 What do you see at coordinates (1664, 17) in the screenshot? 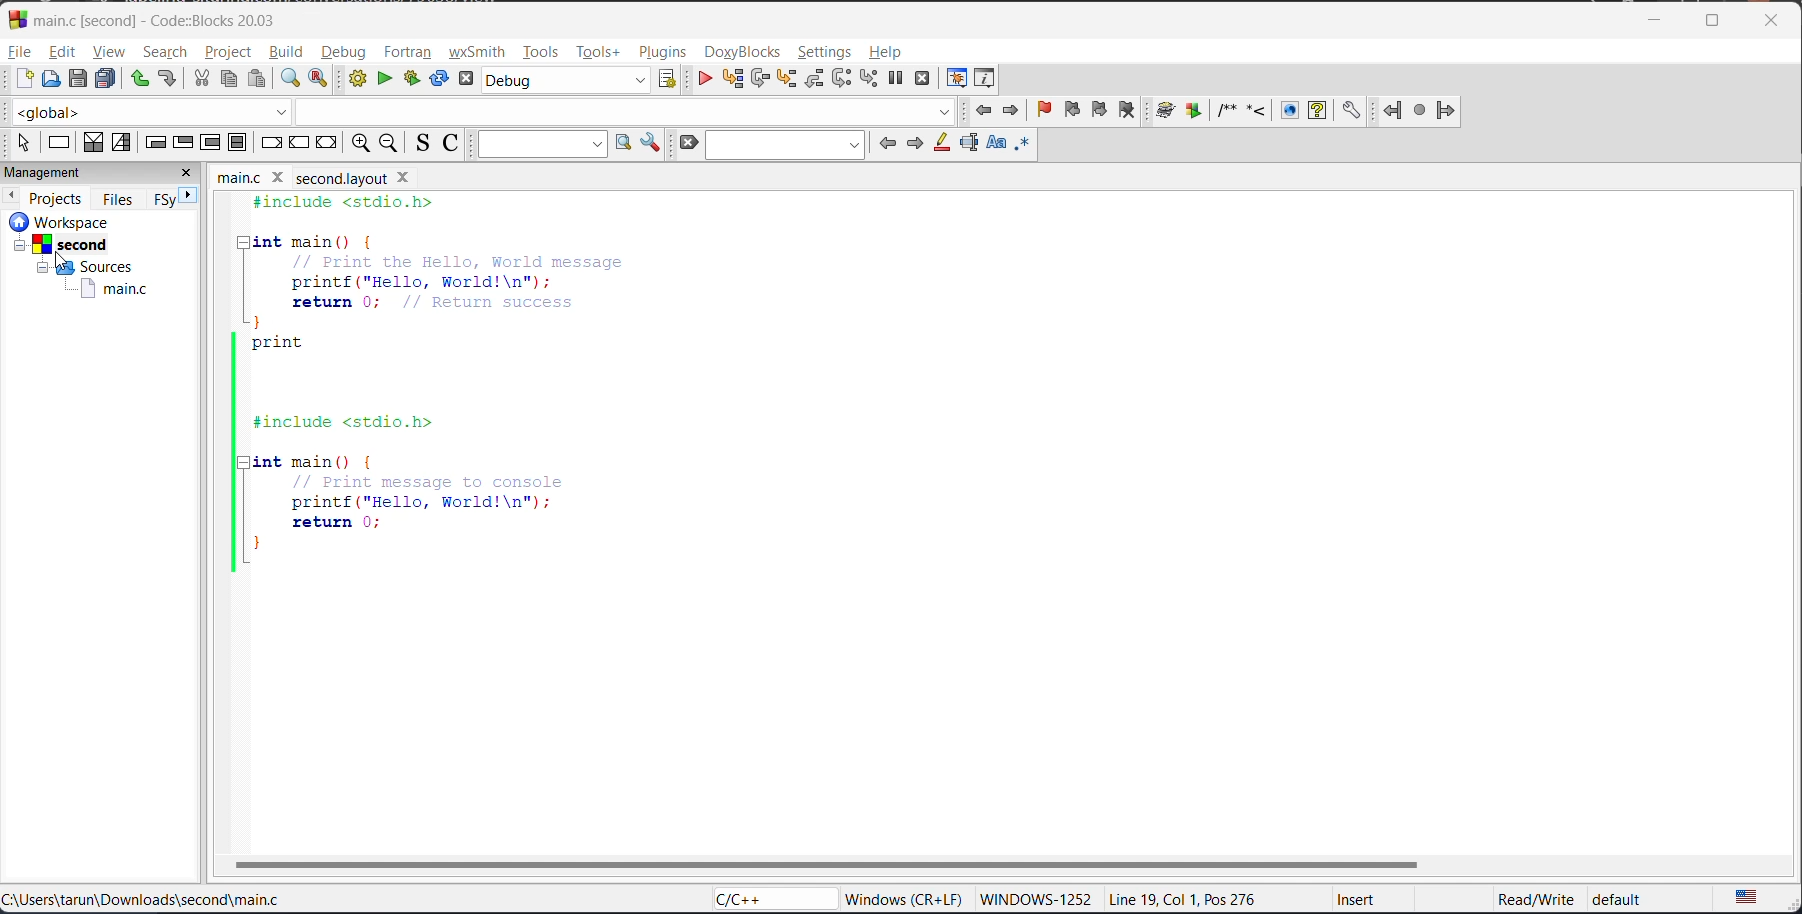
I see `minimize` at bounding box center [1664, 17].